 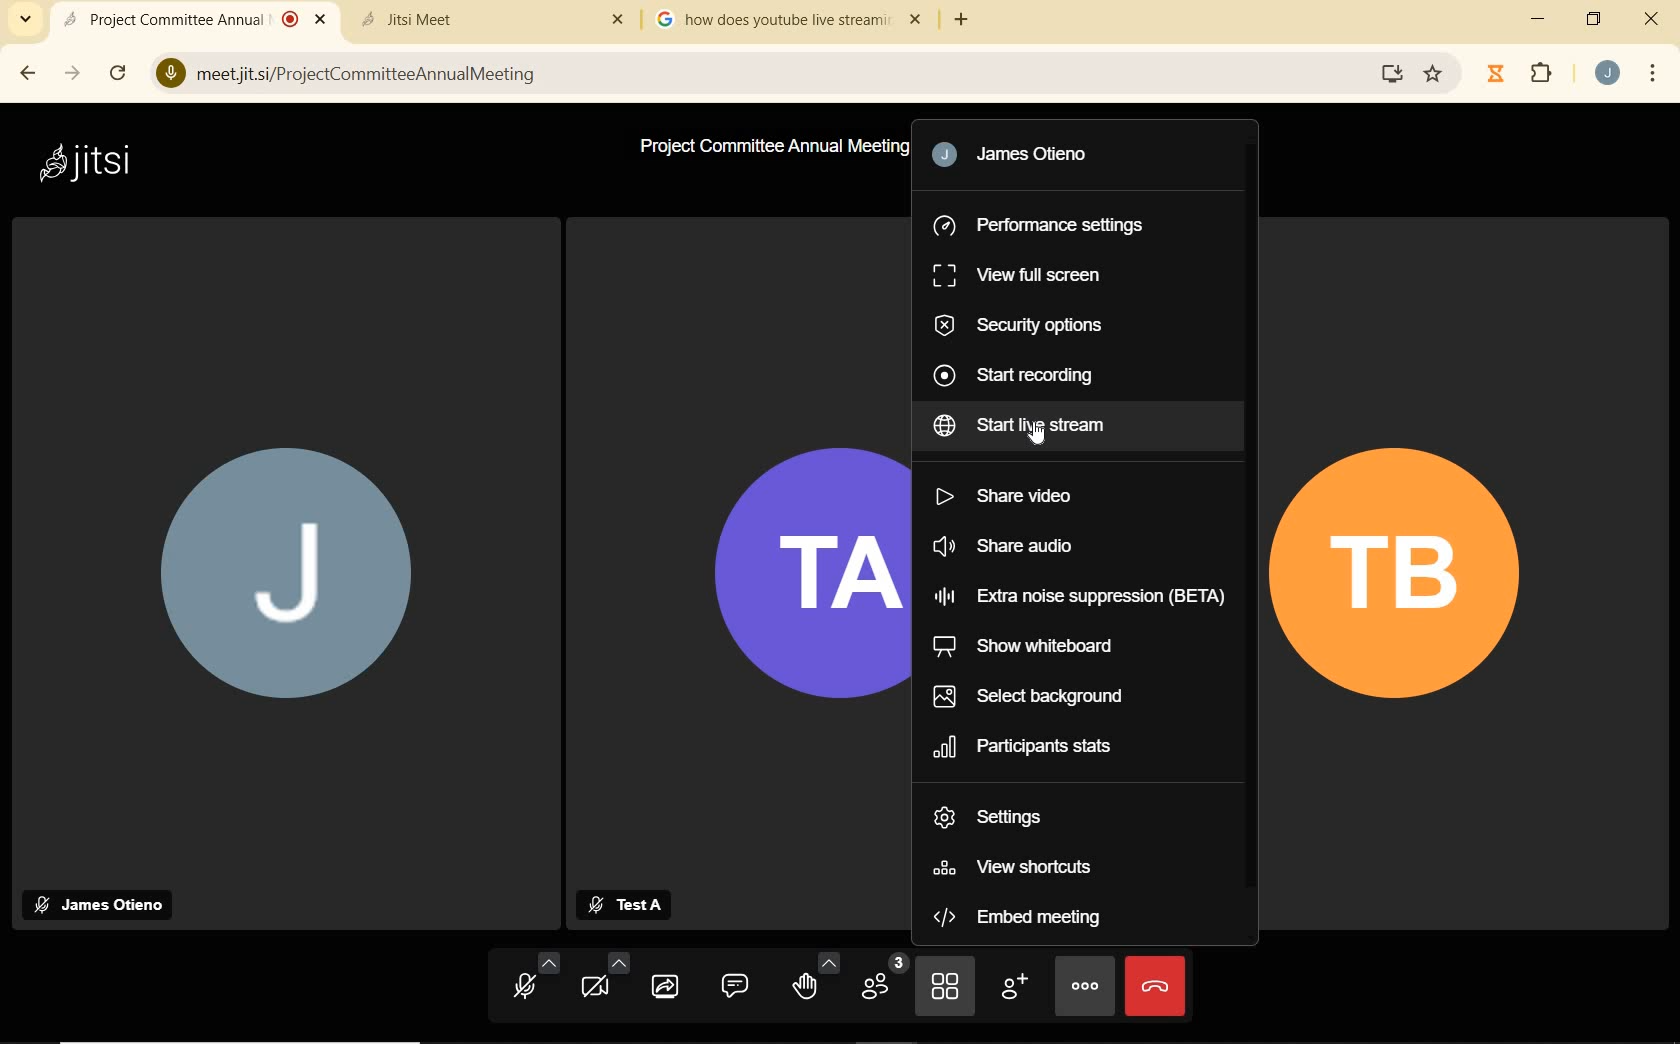 I want to click on more actions, so click(x=1084, y=984).